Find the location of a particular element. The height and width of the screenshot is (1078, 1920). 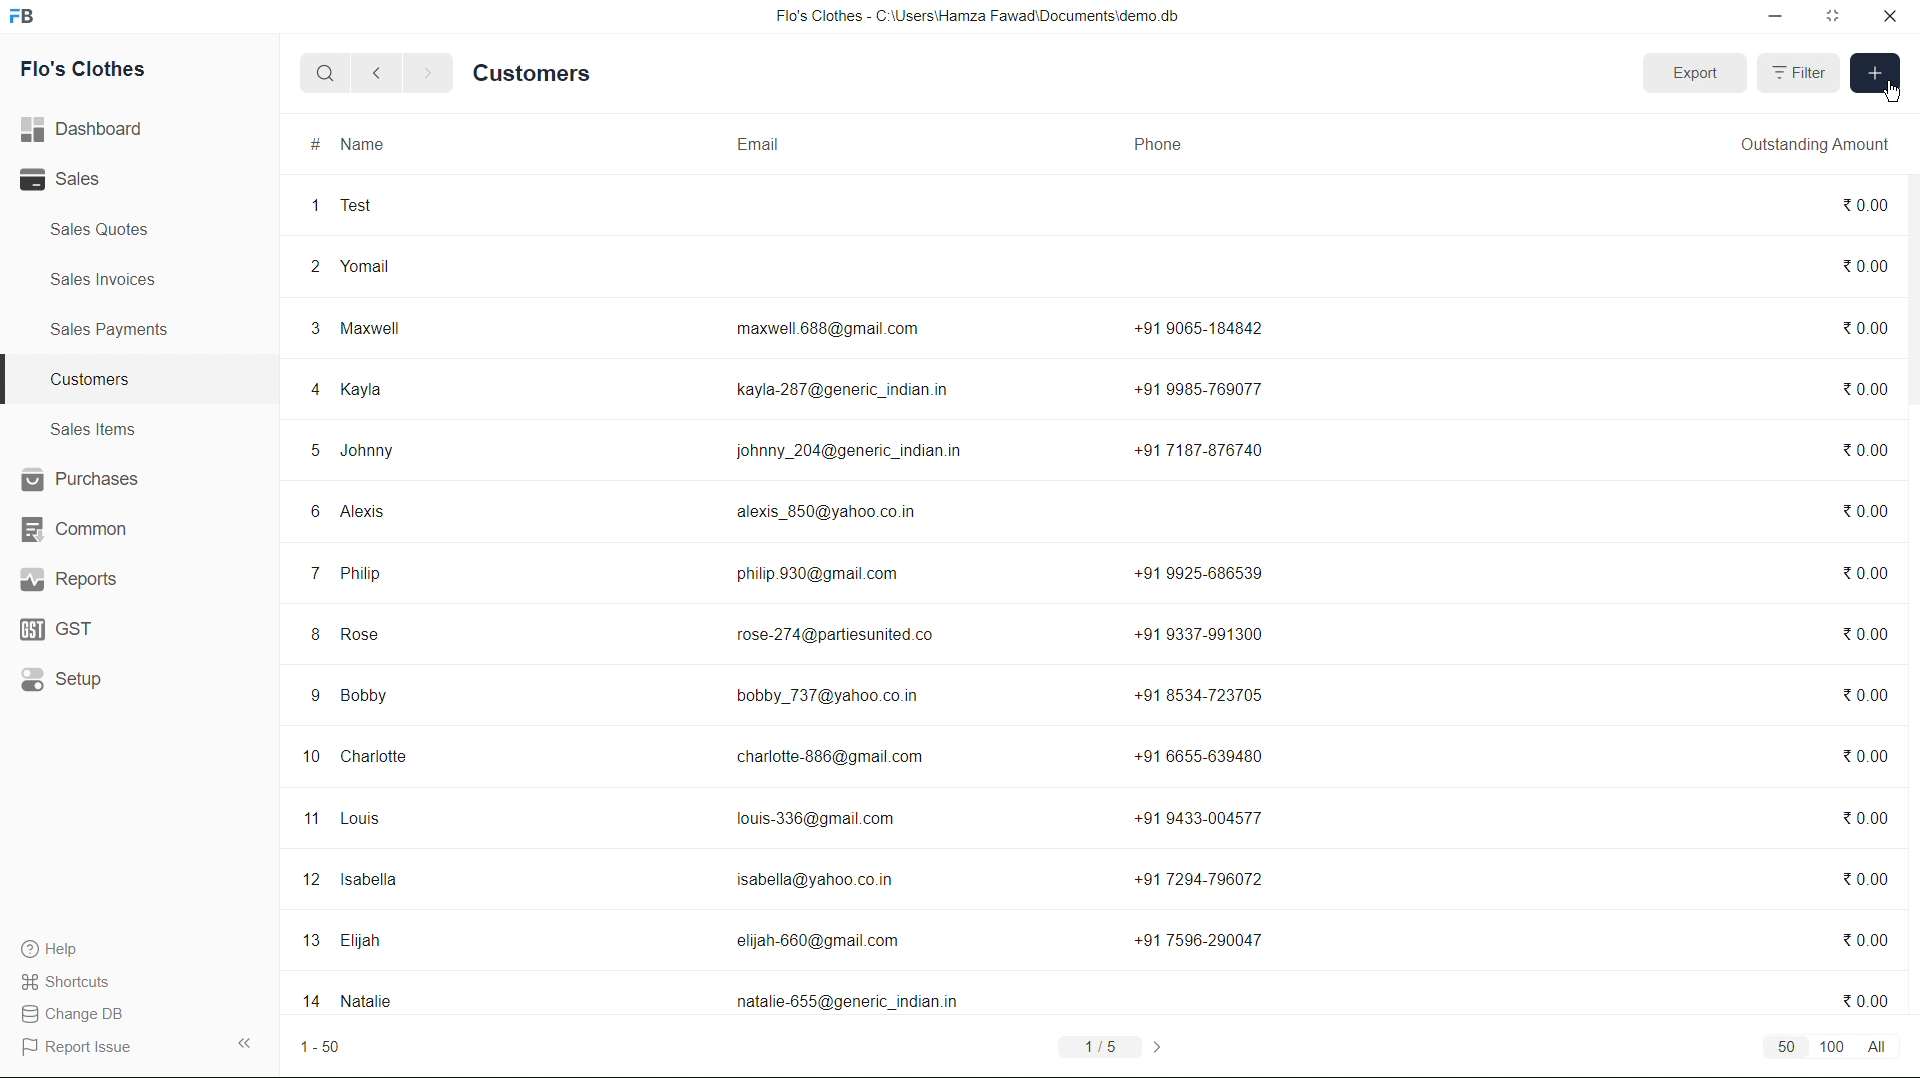

elijah-660@gmail com is located at coordinates (827, 943).